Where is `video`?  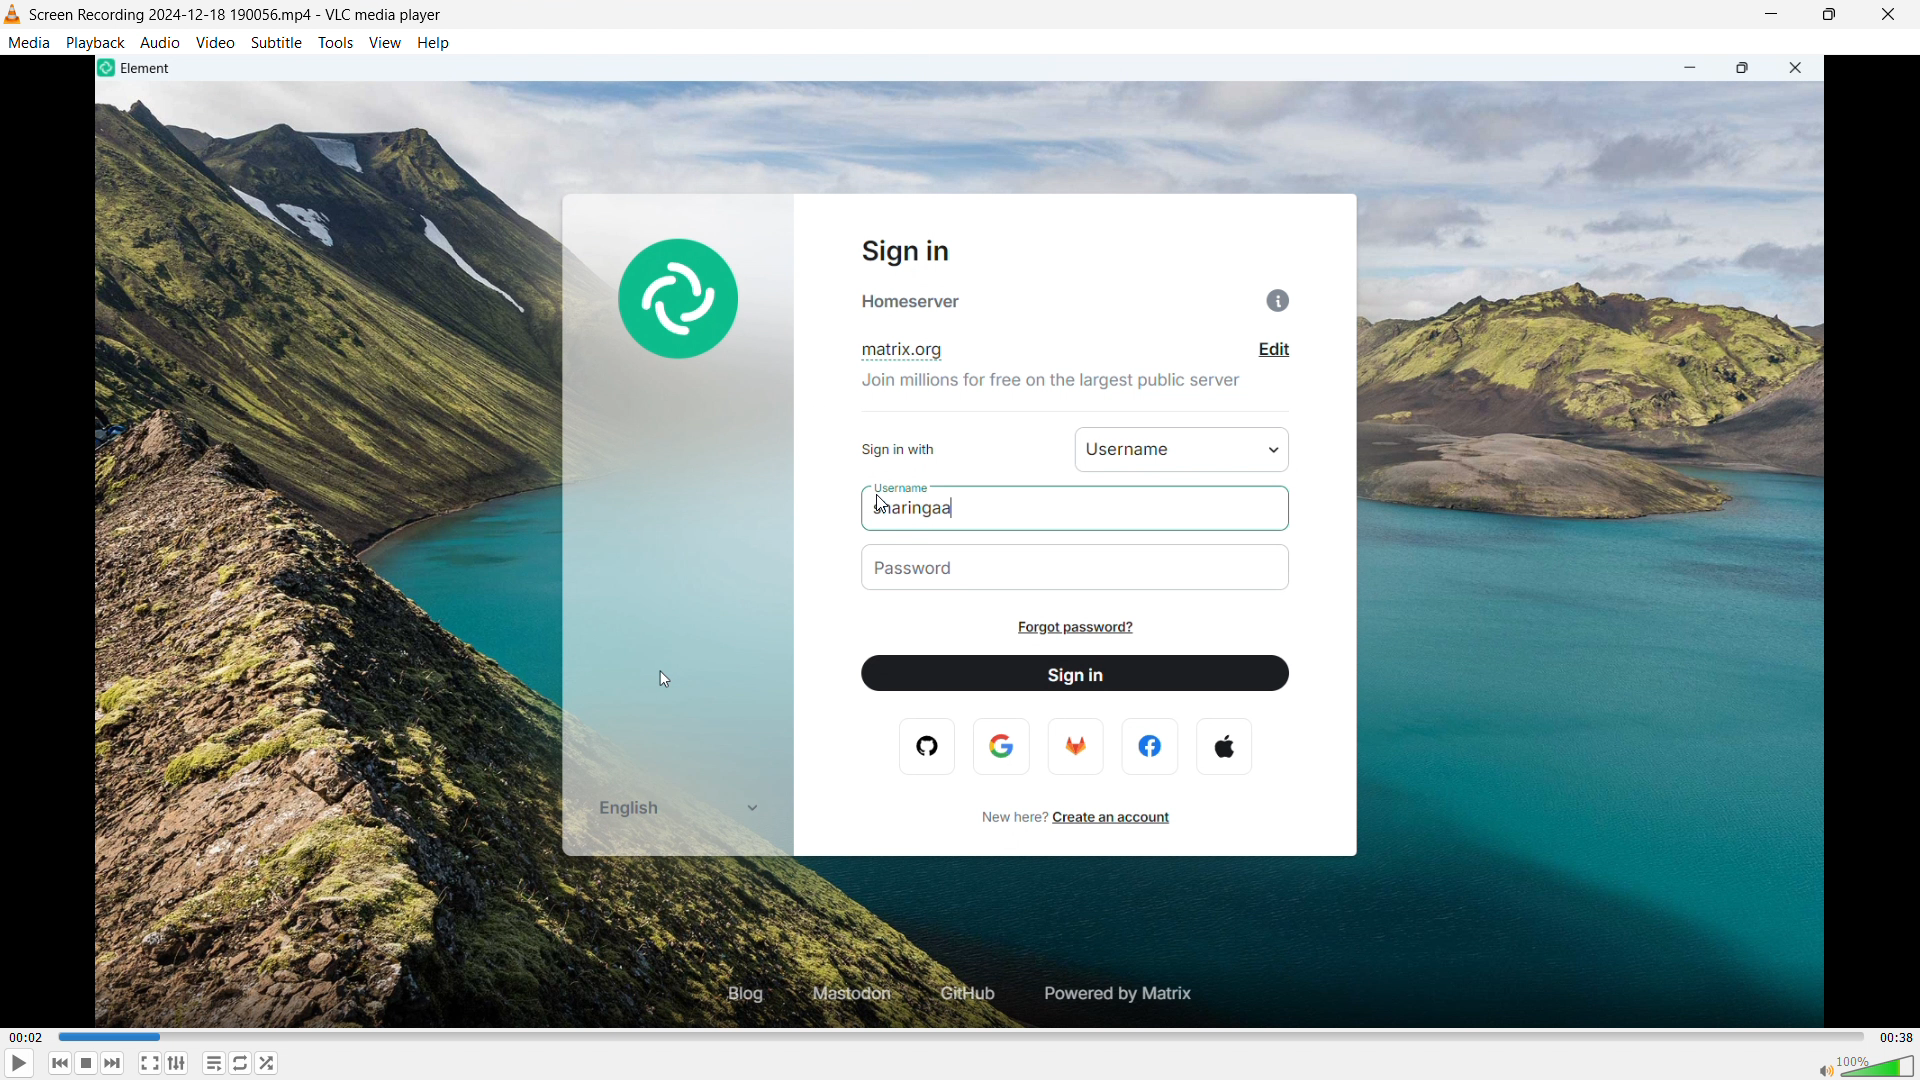
video is located at coordinates (215, 42).